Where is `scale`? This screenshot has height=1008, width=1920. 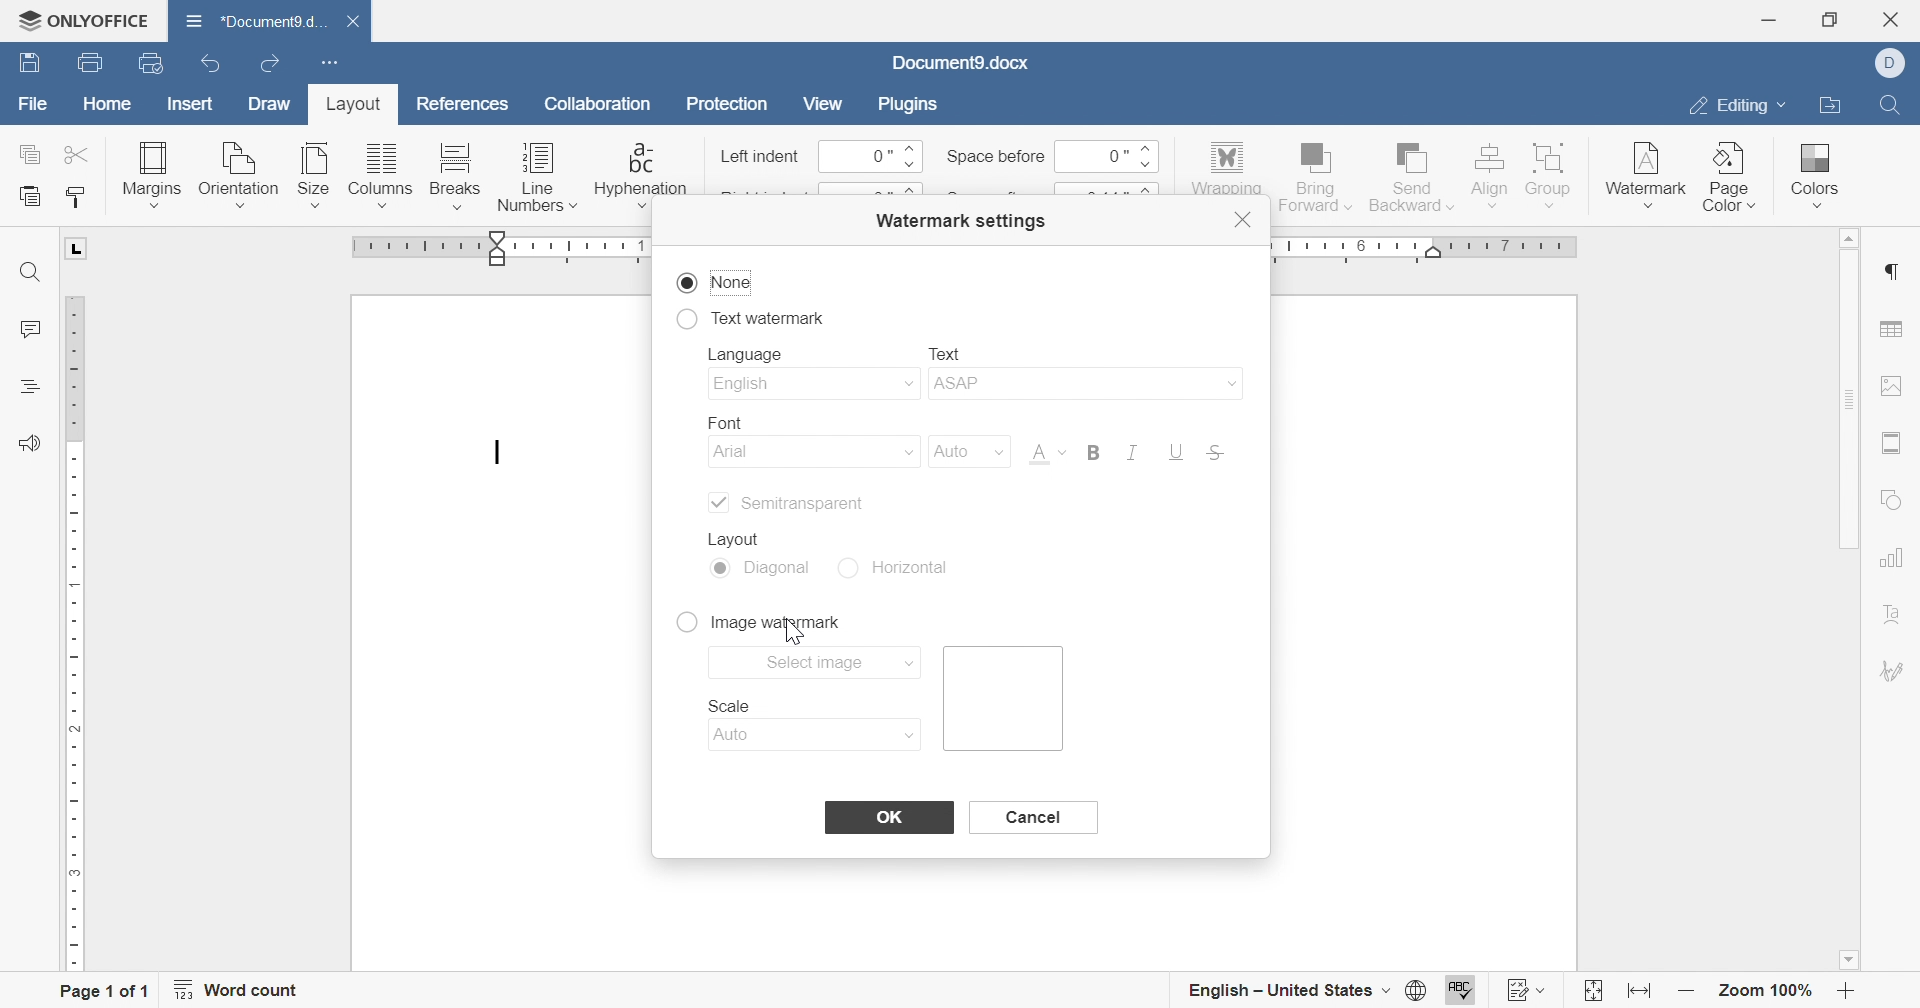 scale is located at coordinates (729, 705).